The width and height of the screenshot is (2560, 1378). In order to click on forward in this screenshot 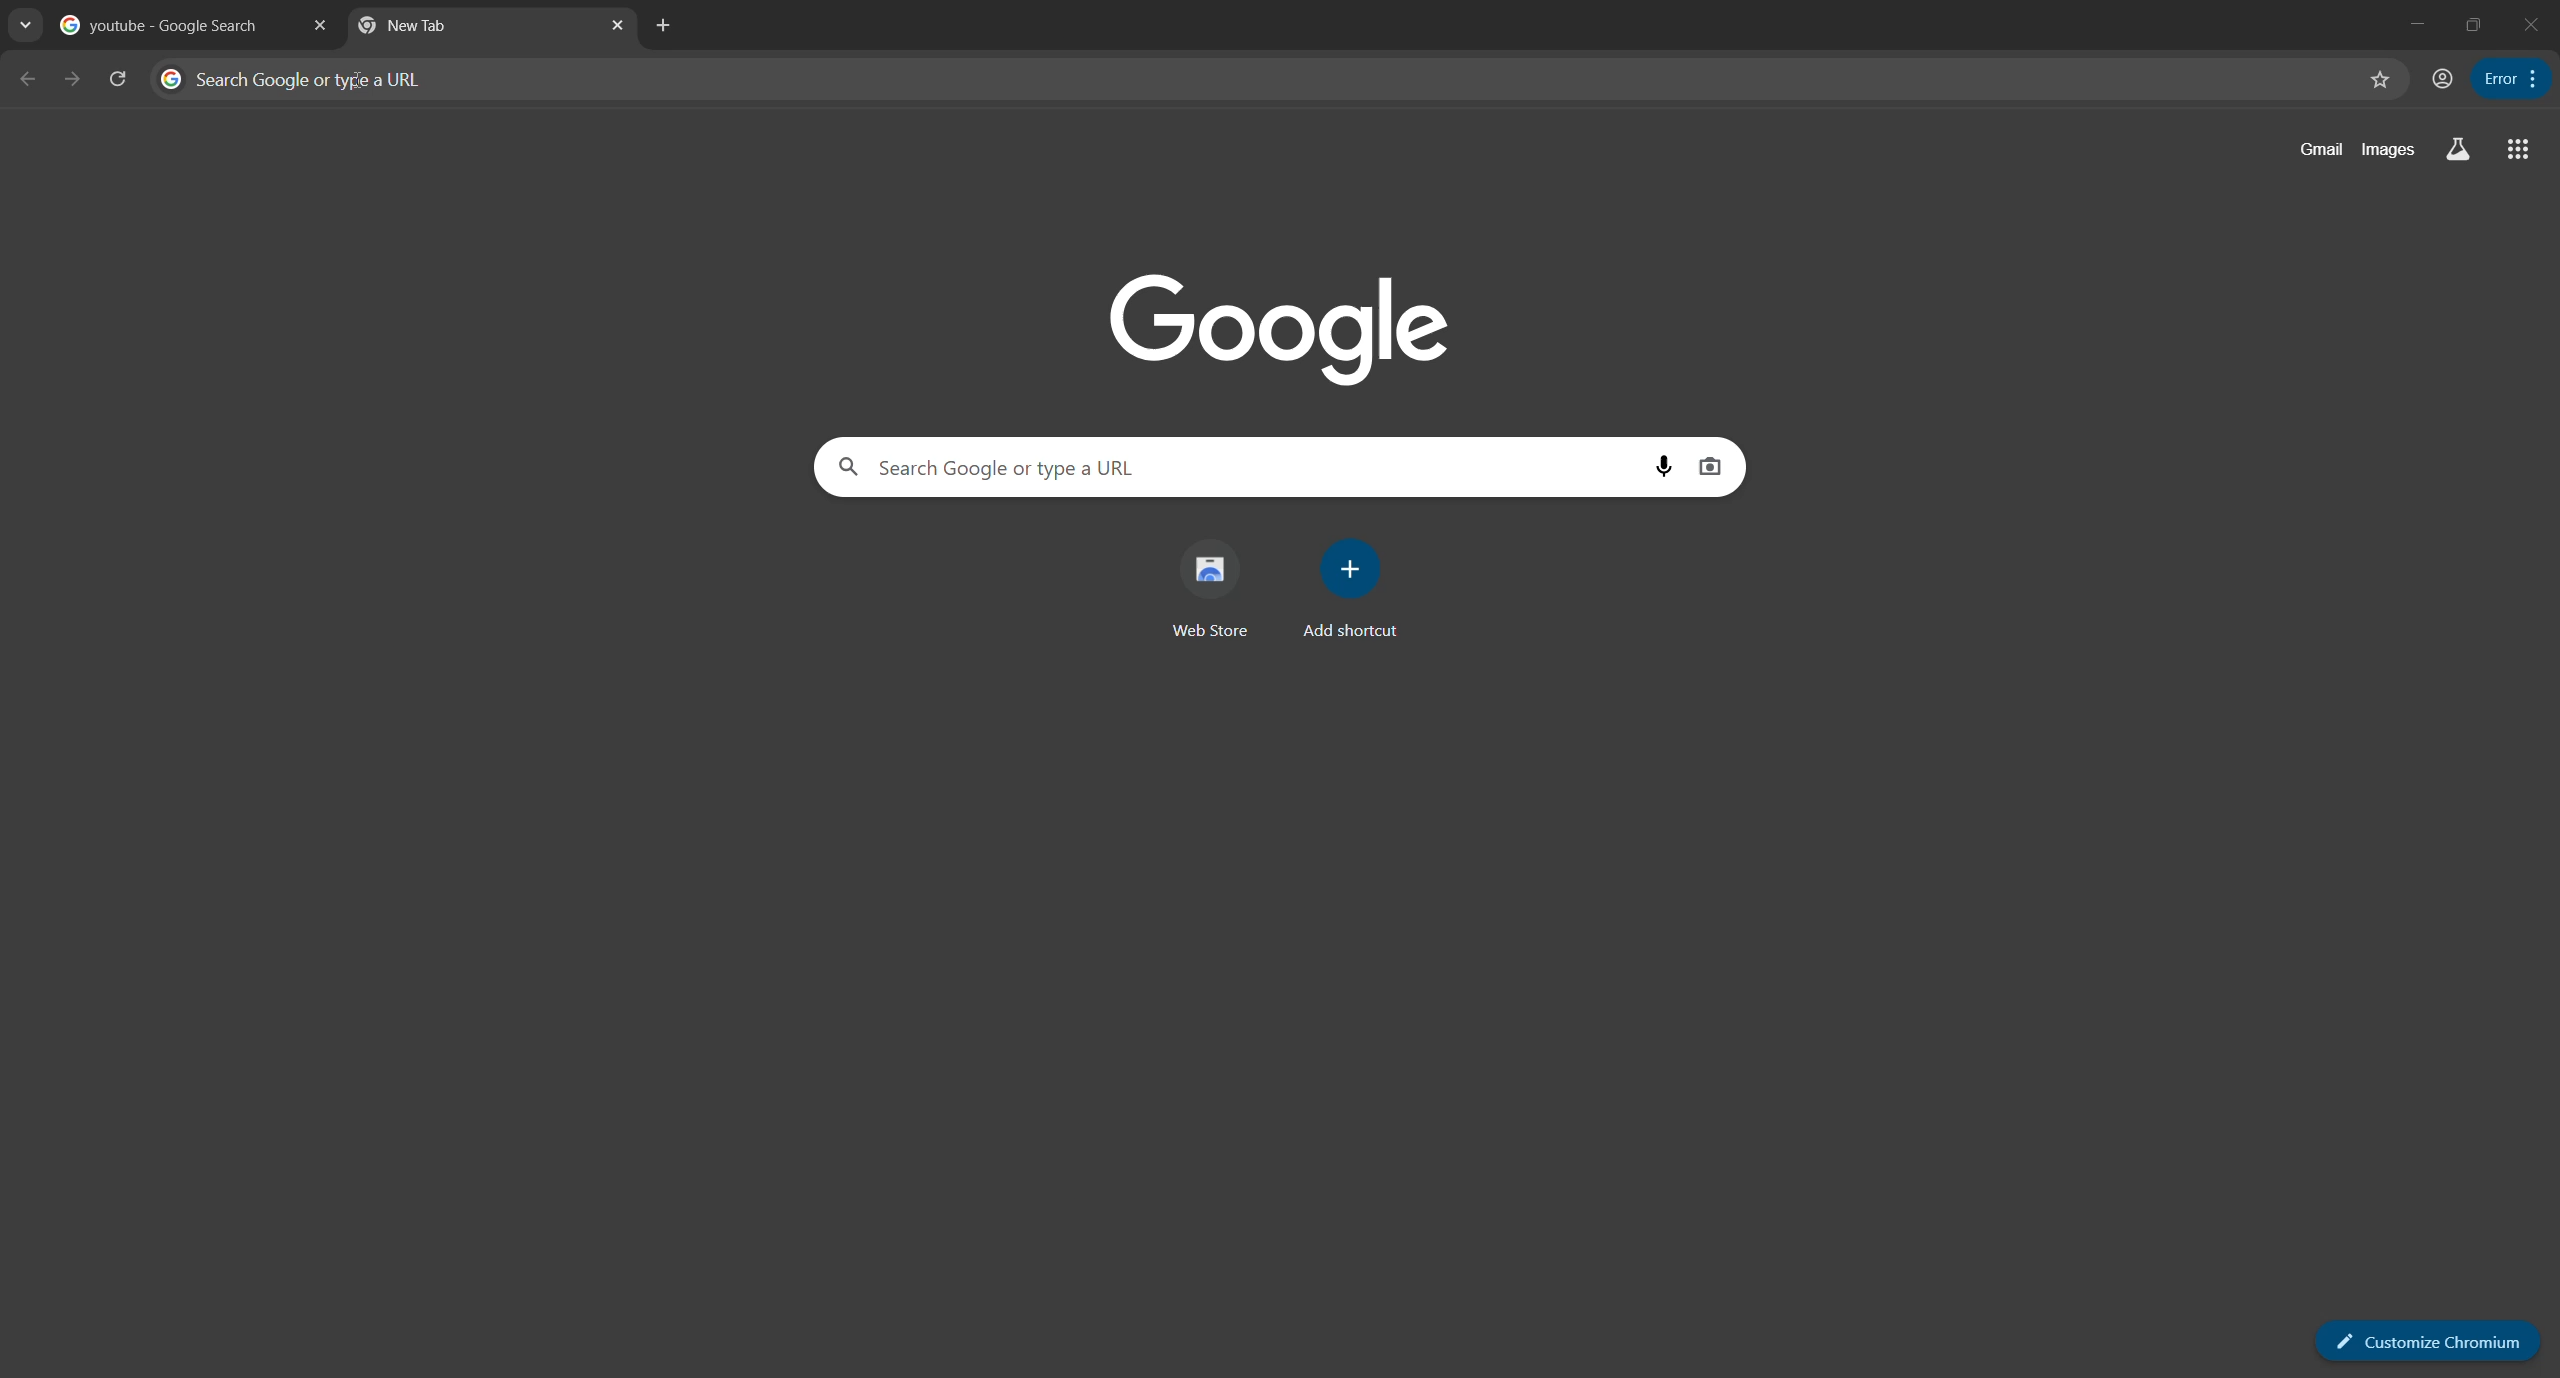, I will do `click(70, 78)`.